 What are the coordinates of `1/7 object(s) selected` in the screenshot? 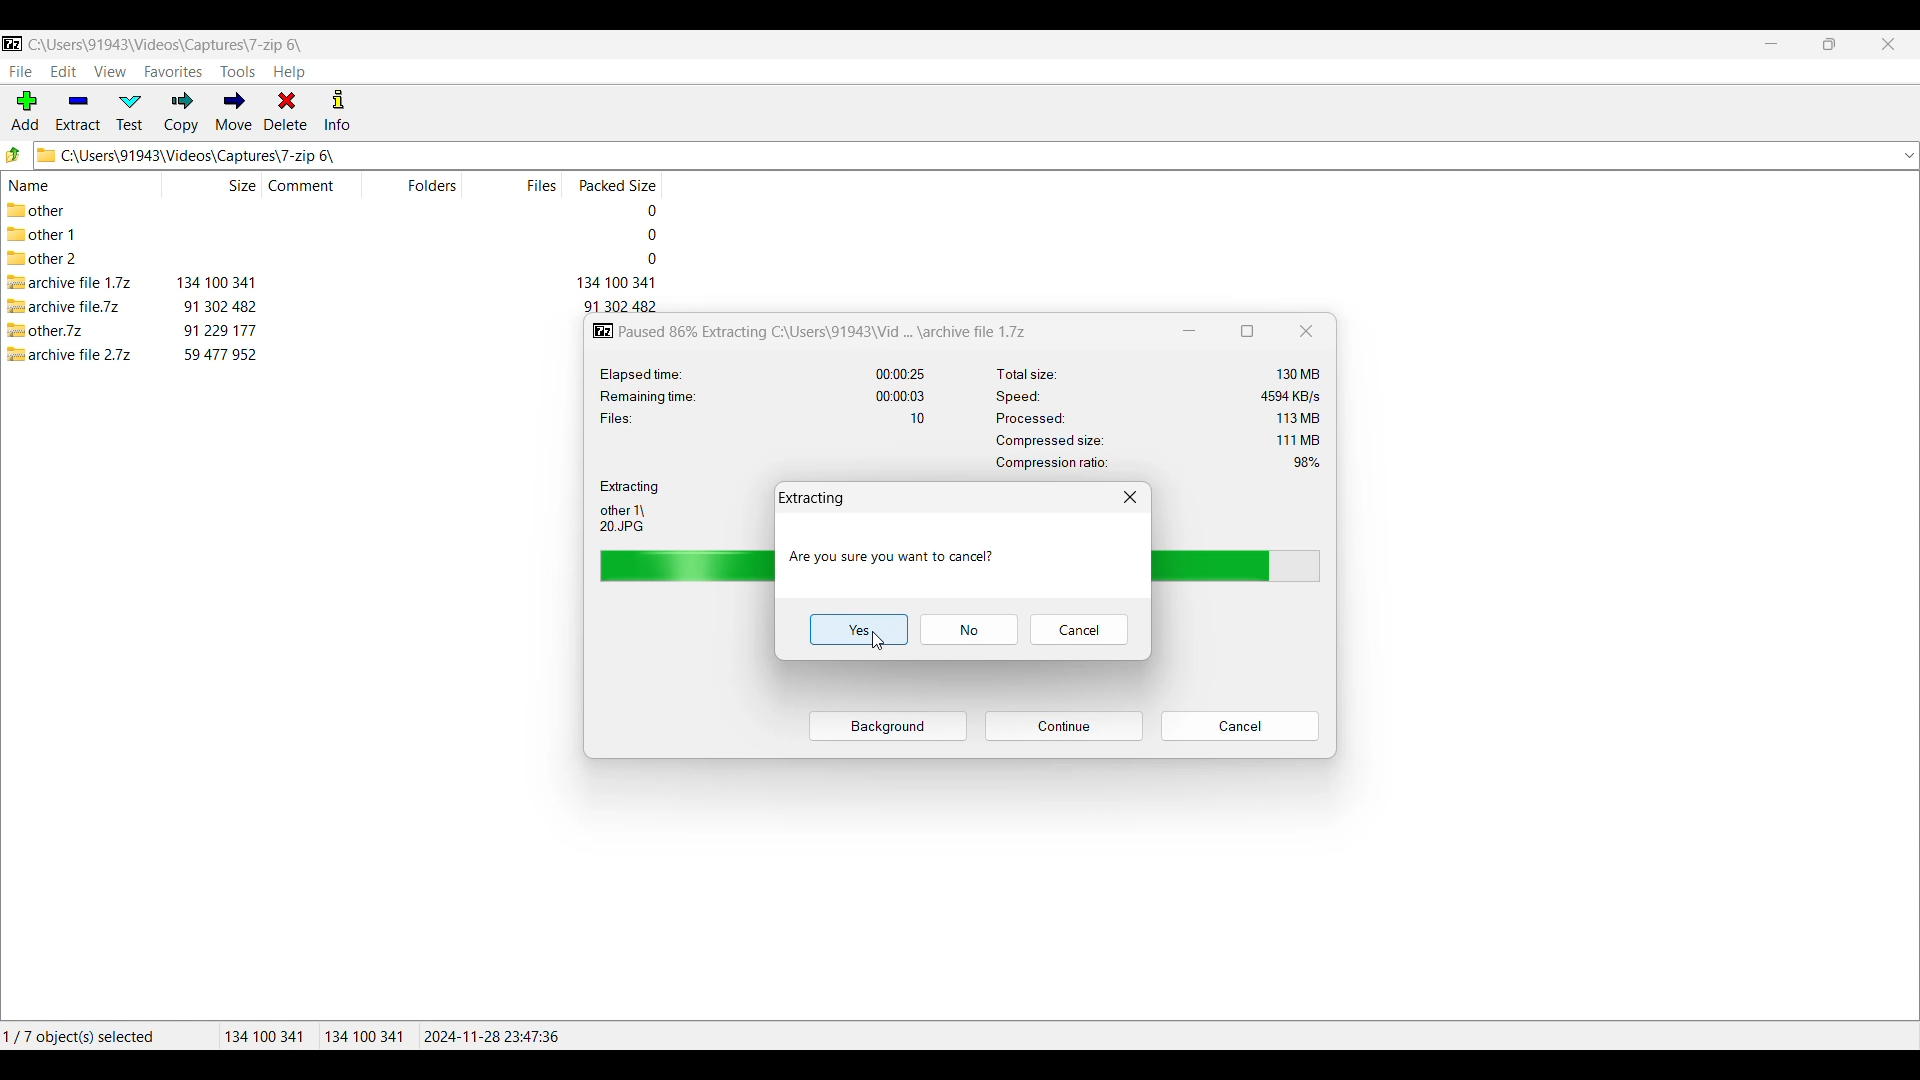 It's located at (94, 1032).